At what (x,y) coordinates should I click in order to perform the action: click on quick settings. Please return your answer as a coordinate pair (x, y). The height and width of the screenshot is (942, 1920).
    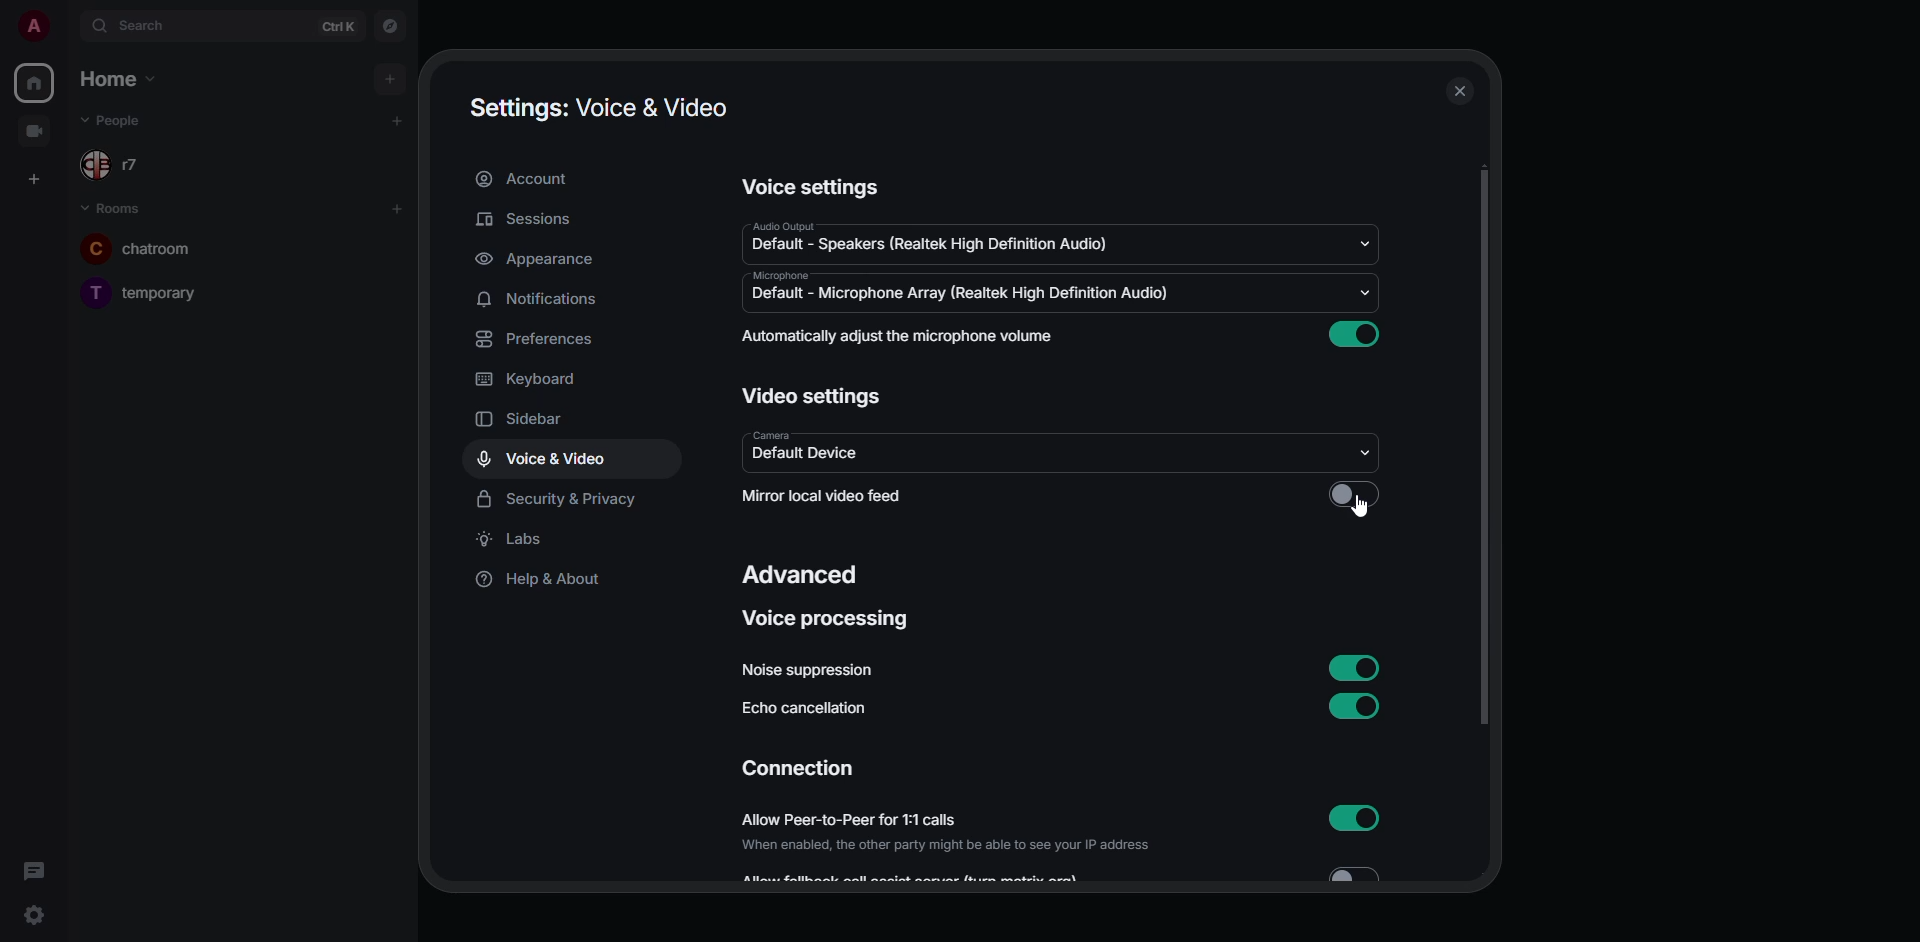
    Looking at the image, I should click on (32, 915).